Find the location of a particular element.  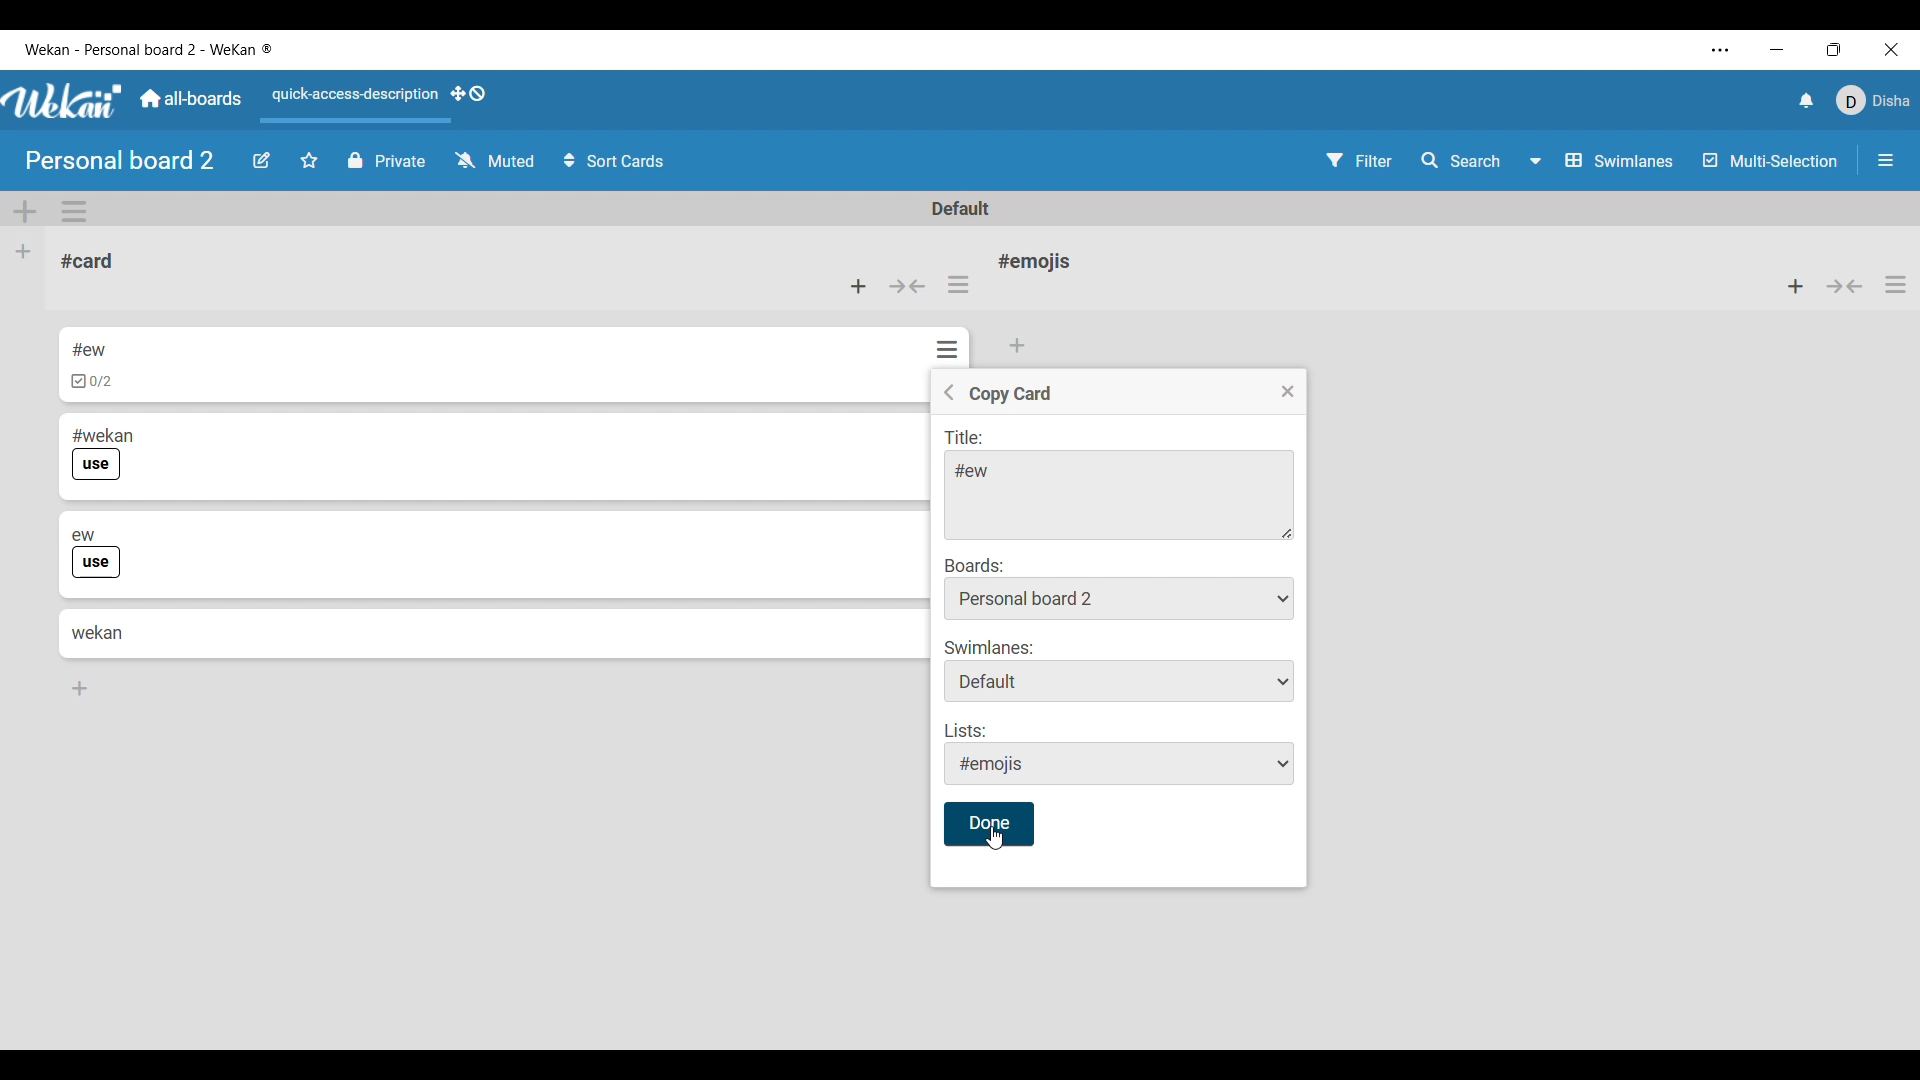

Sort card options is located at coordinates (615, 161).